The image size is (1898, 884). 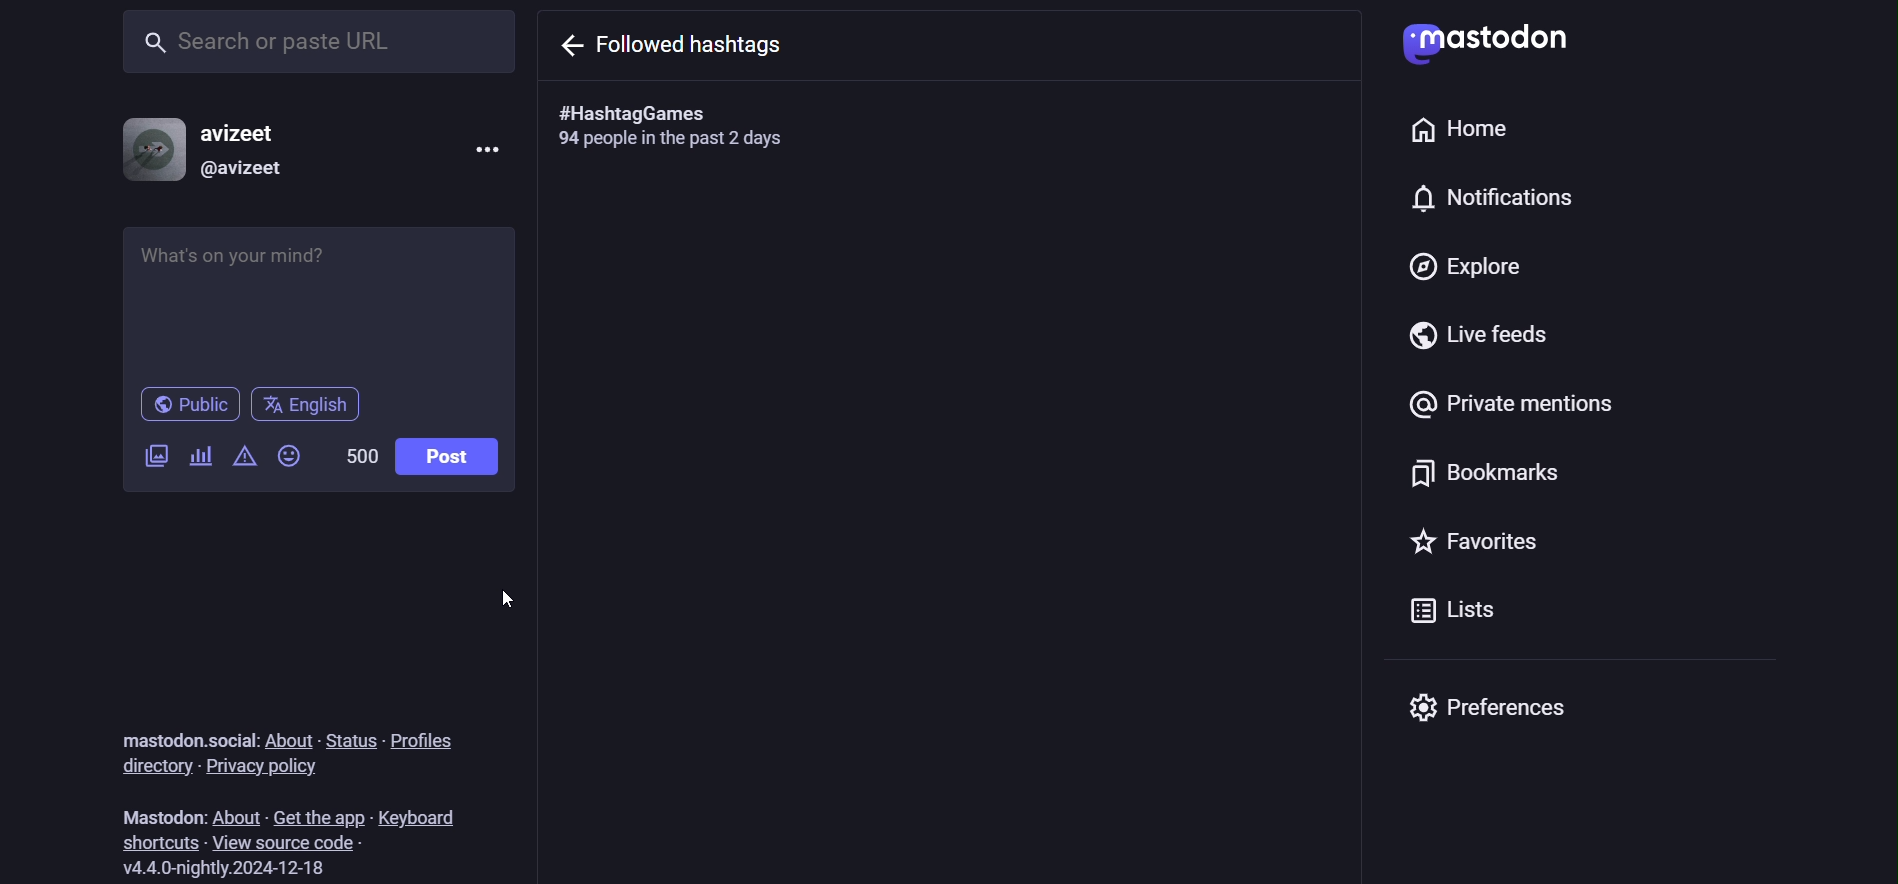 What do you see at coordinates (320, 300) in the screenshot?
I see `whats on your mind` at bounding box center [320, 300].